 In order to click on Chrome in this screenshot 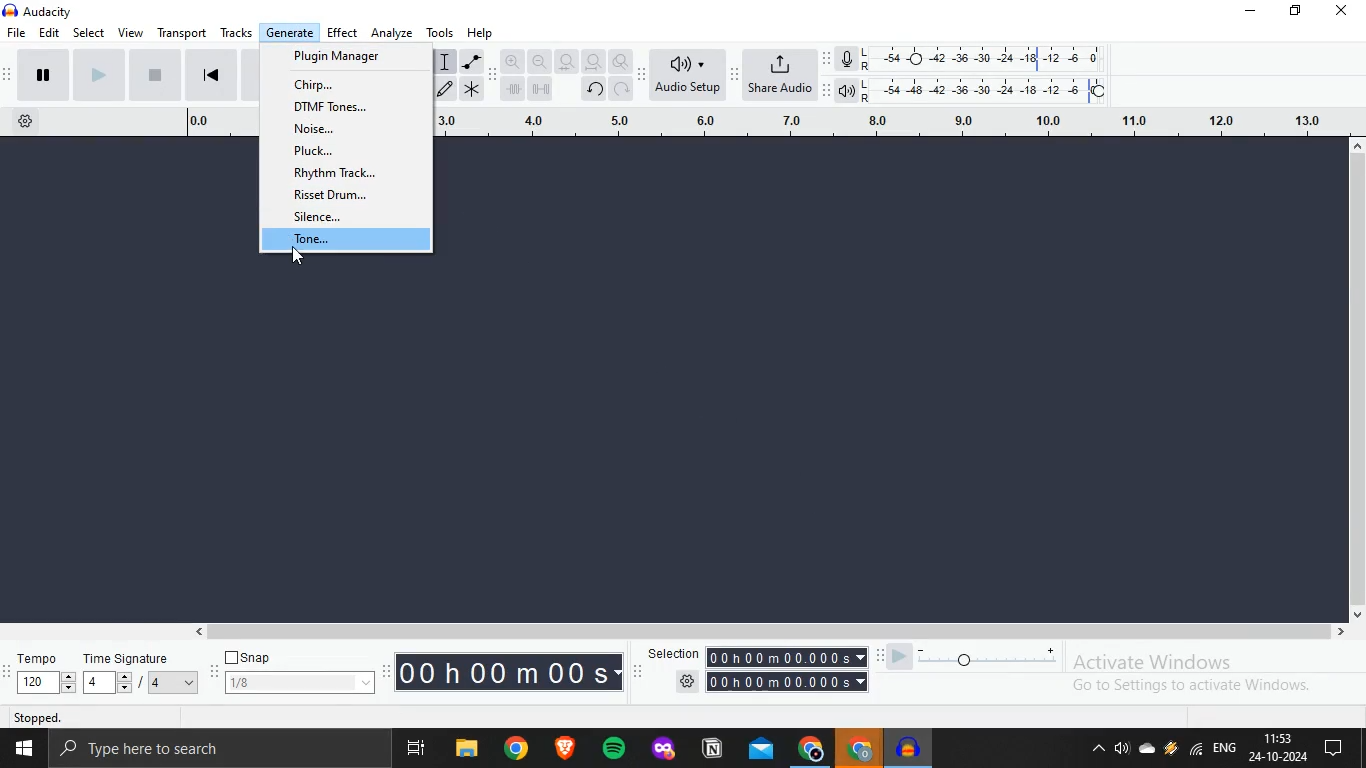, I will do `click(856, 750)`.